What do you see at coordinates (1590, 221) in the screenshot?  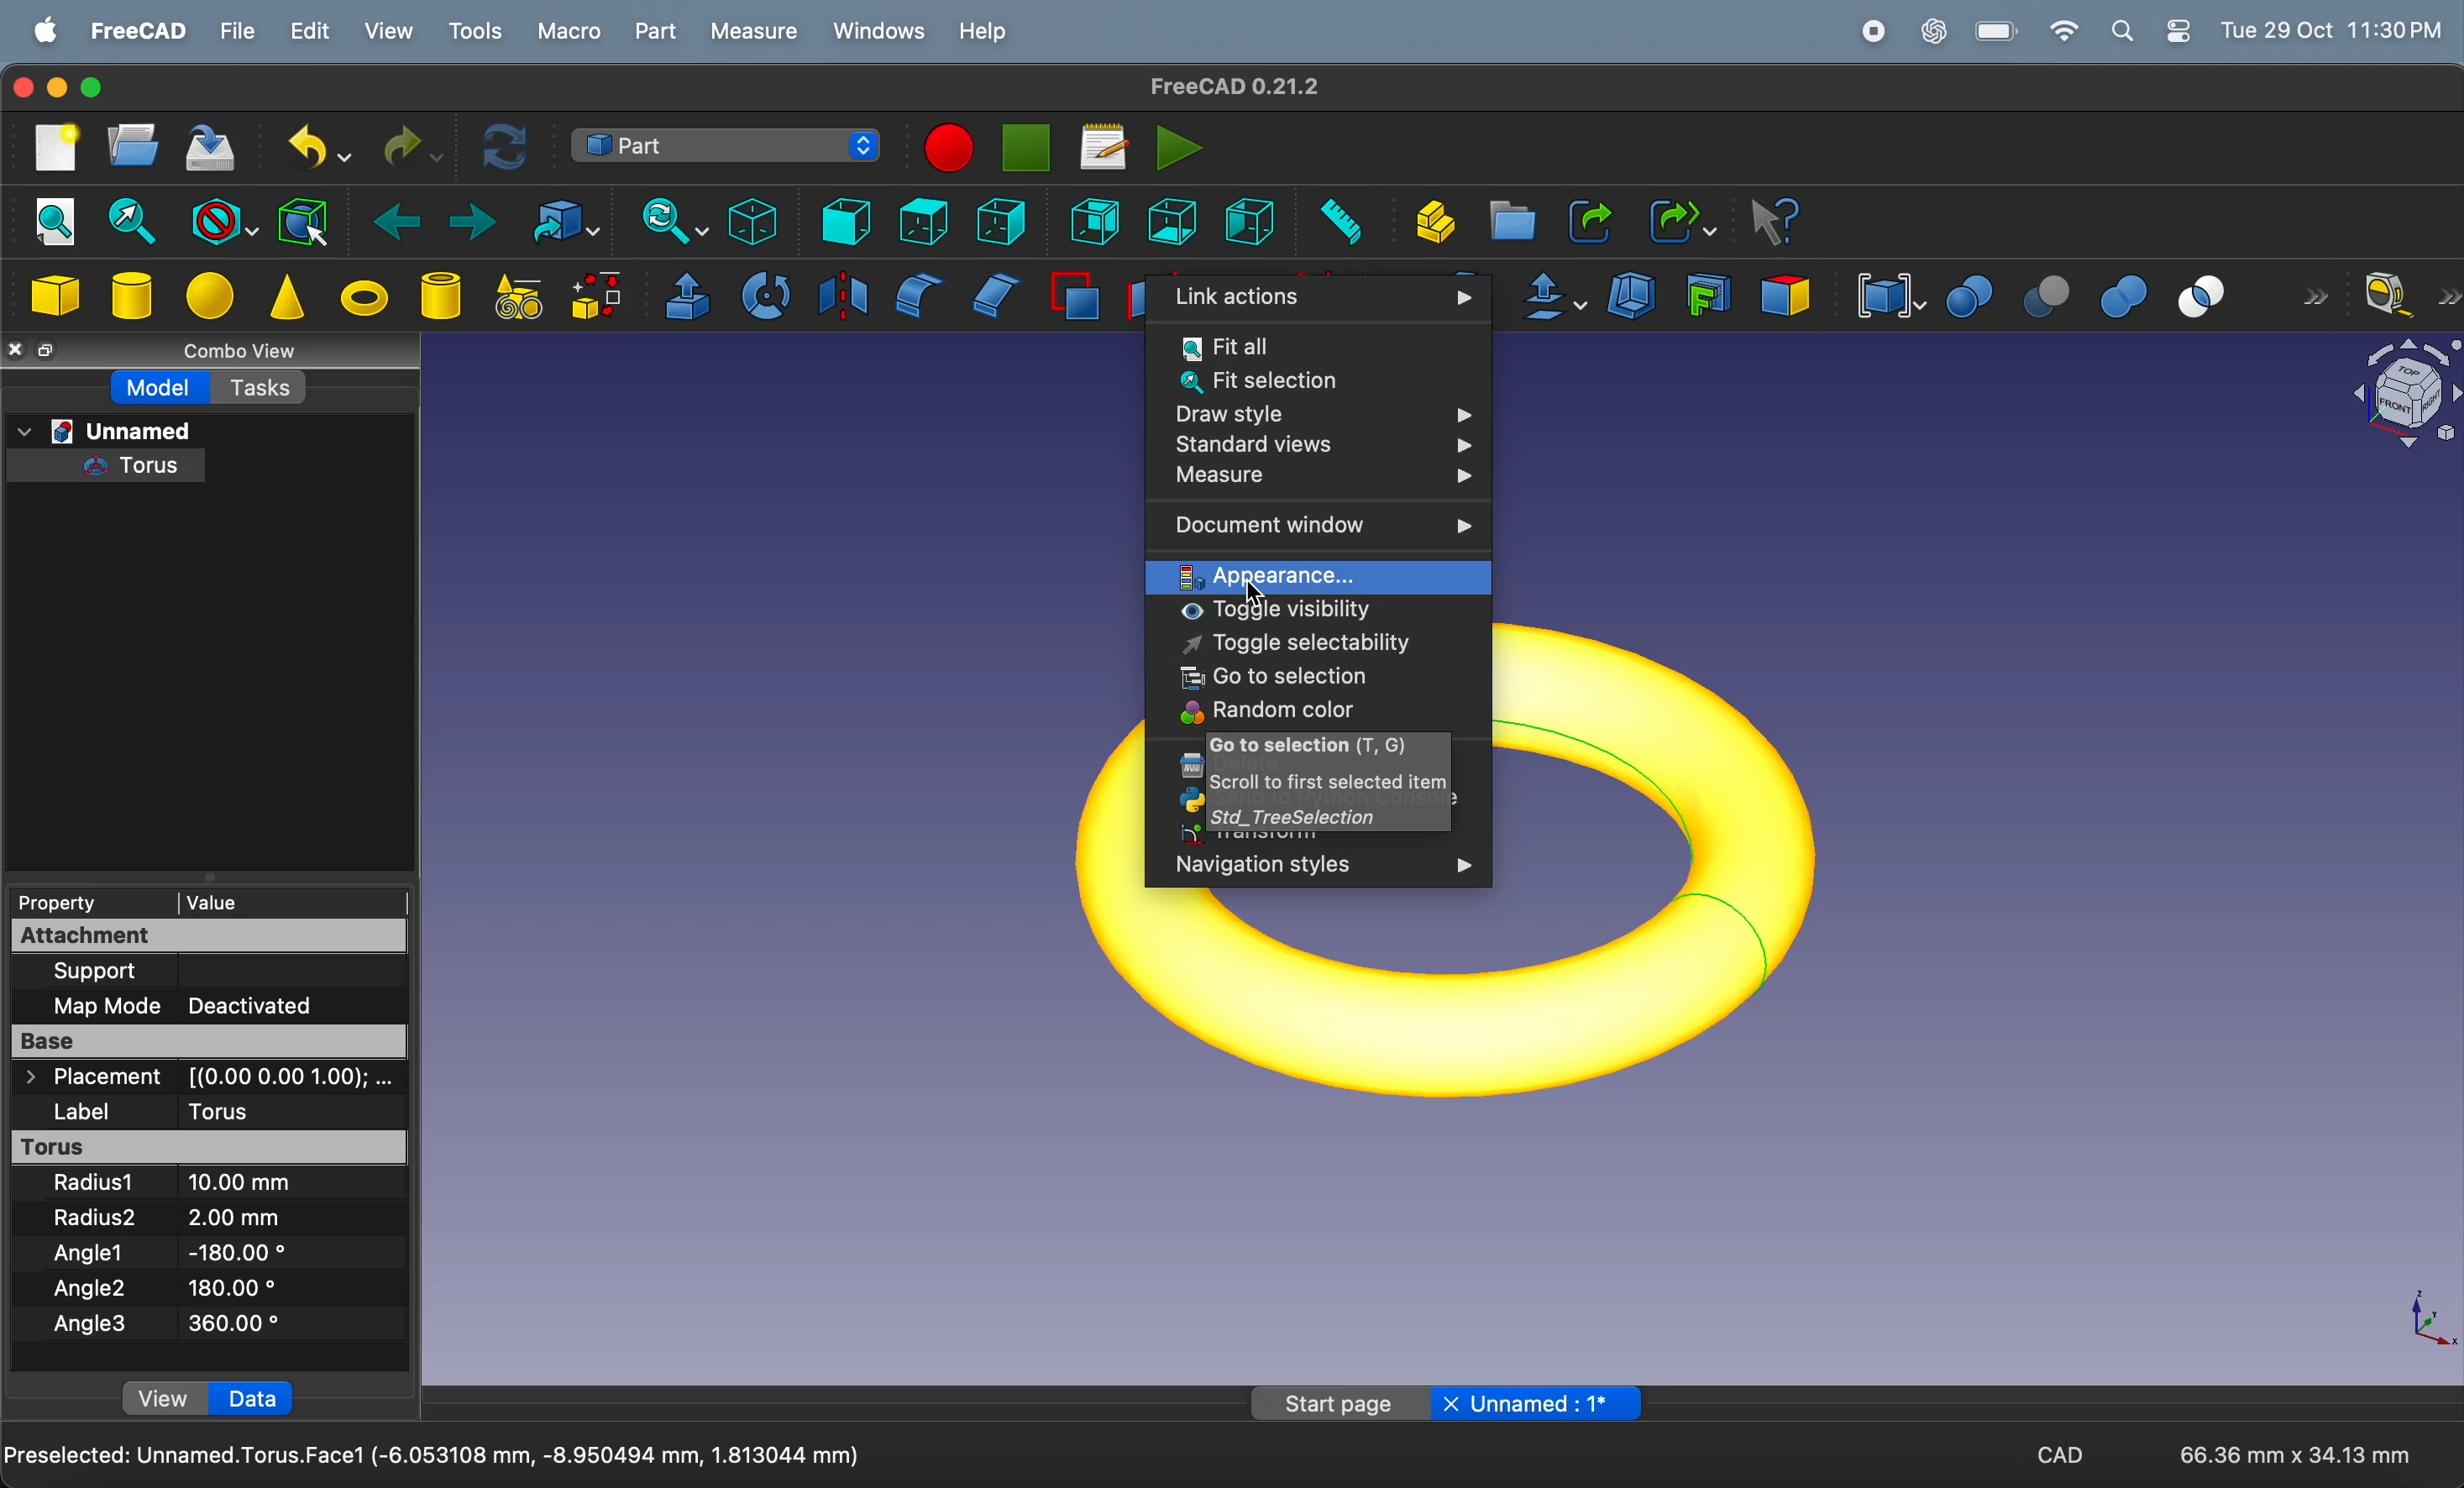 I see `make link` at bounding box center [1590, 221].